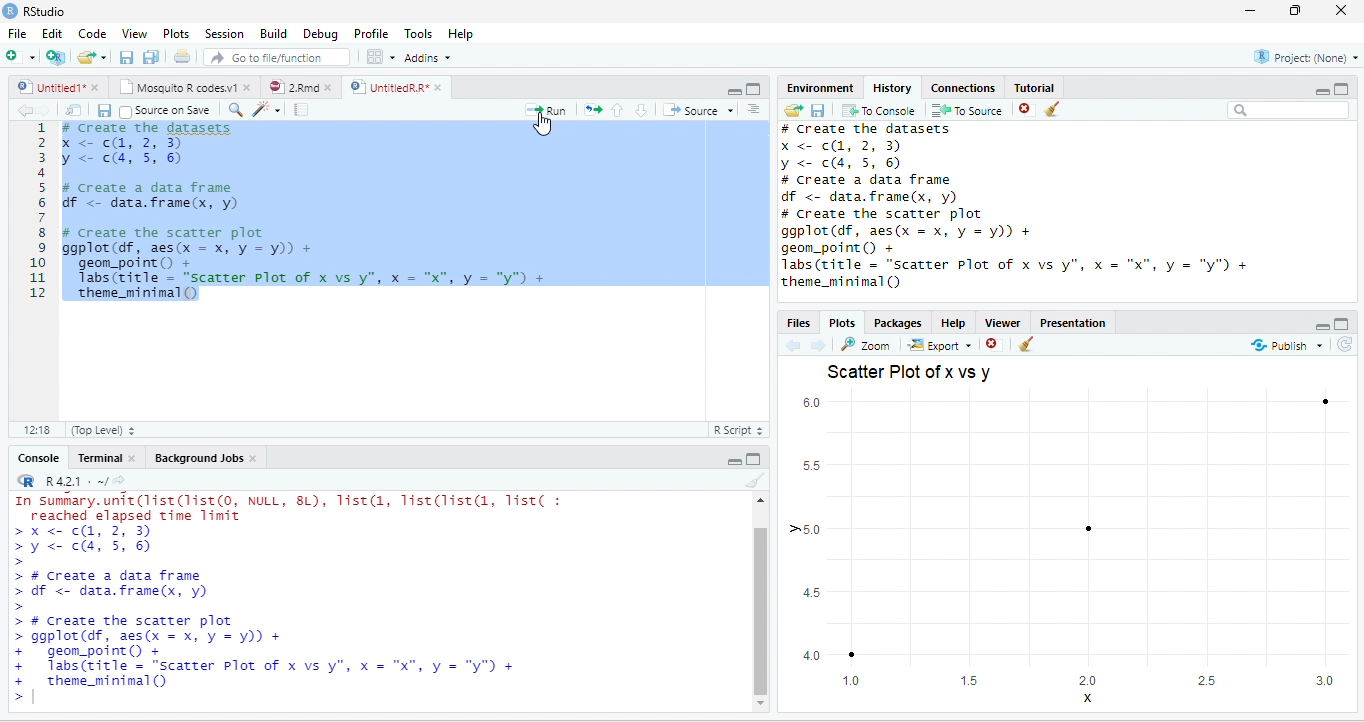 The height and width of the screenshot is (722, 1364). What do you see at coordinates (34, 429) in the screenshot?
I see `1:1` at bounding box center [34, 429].